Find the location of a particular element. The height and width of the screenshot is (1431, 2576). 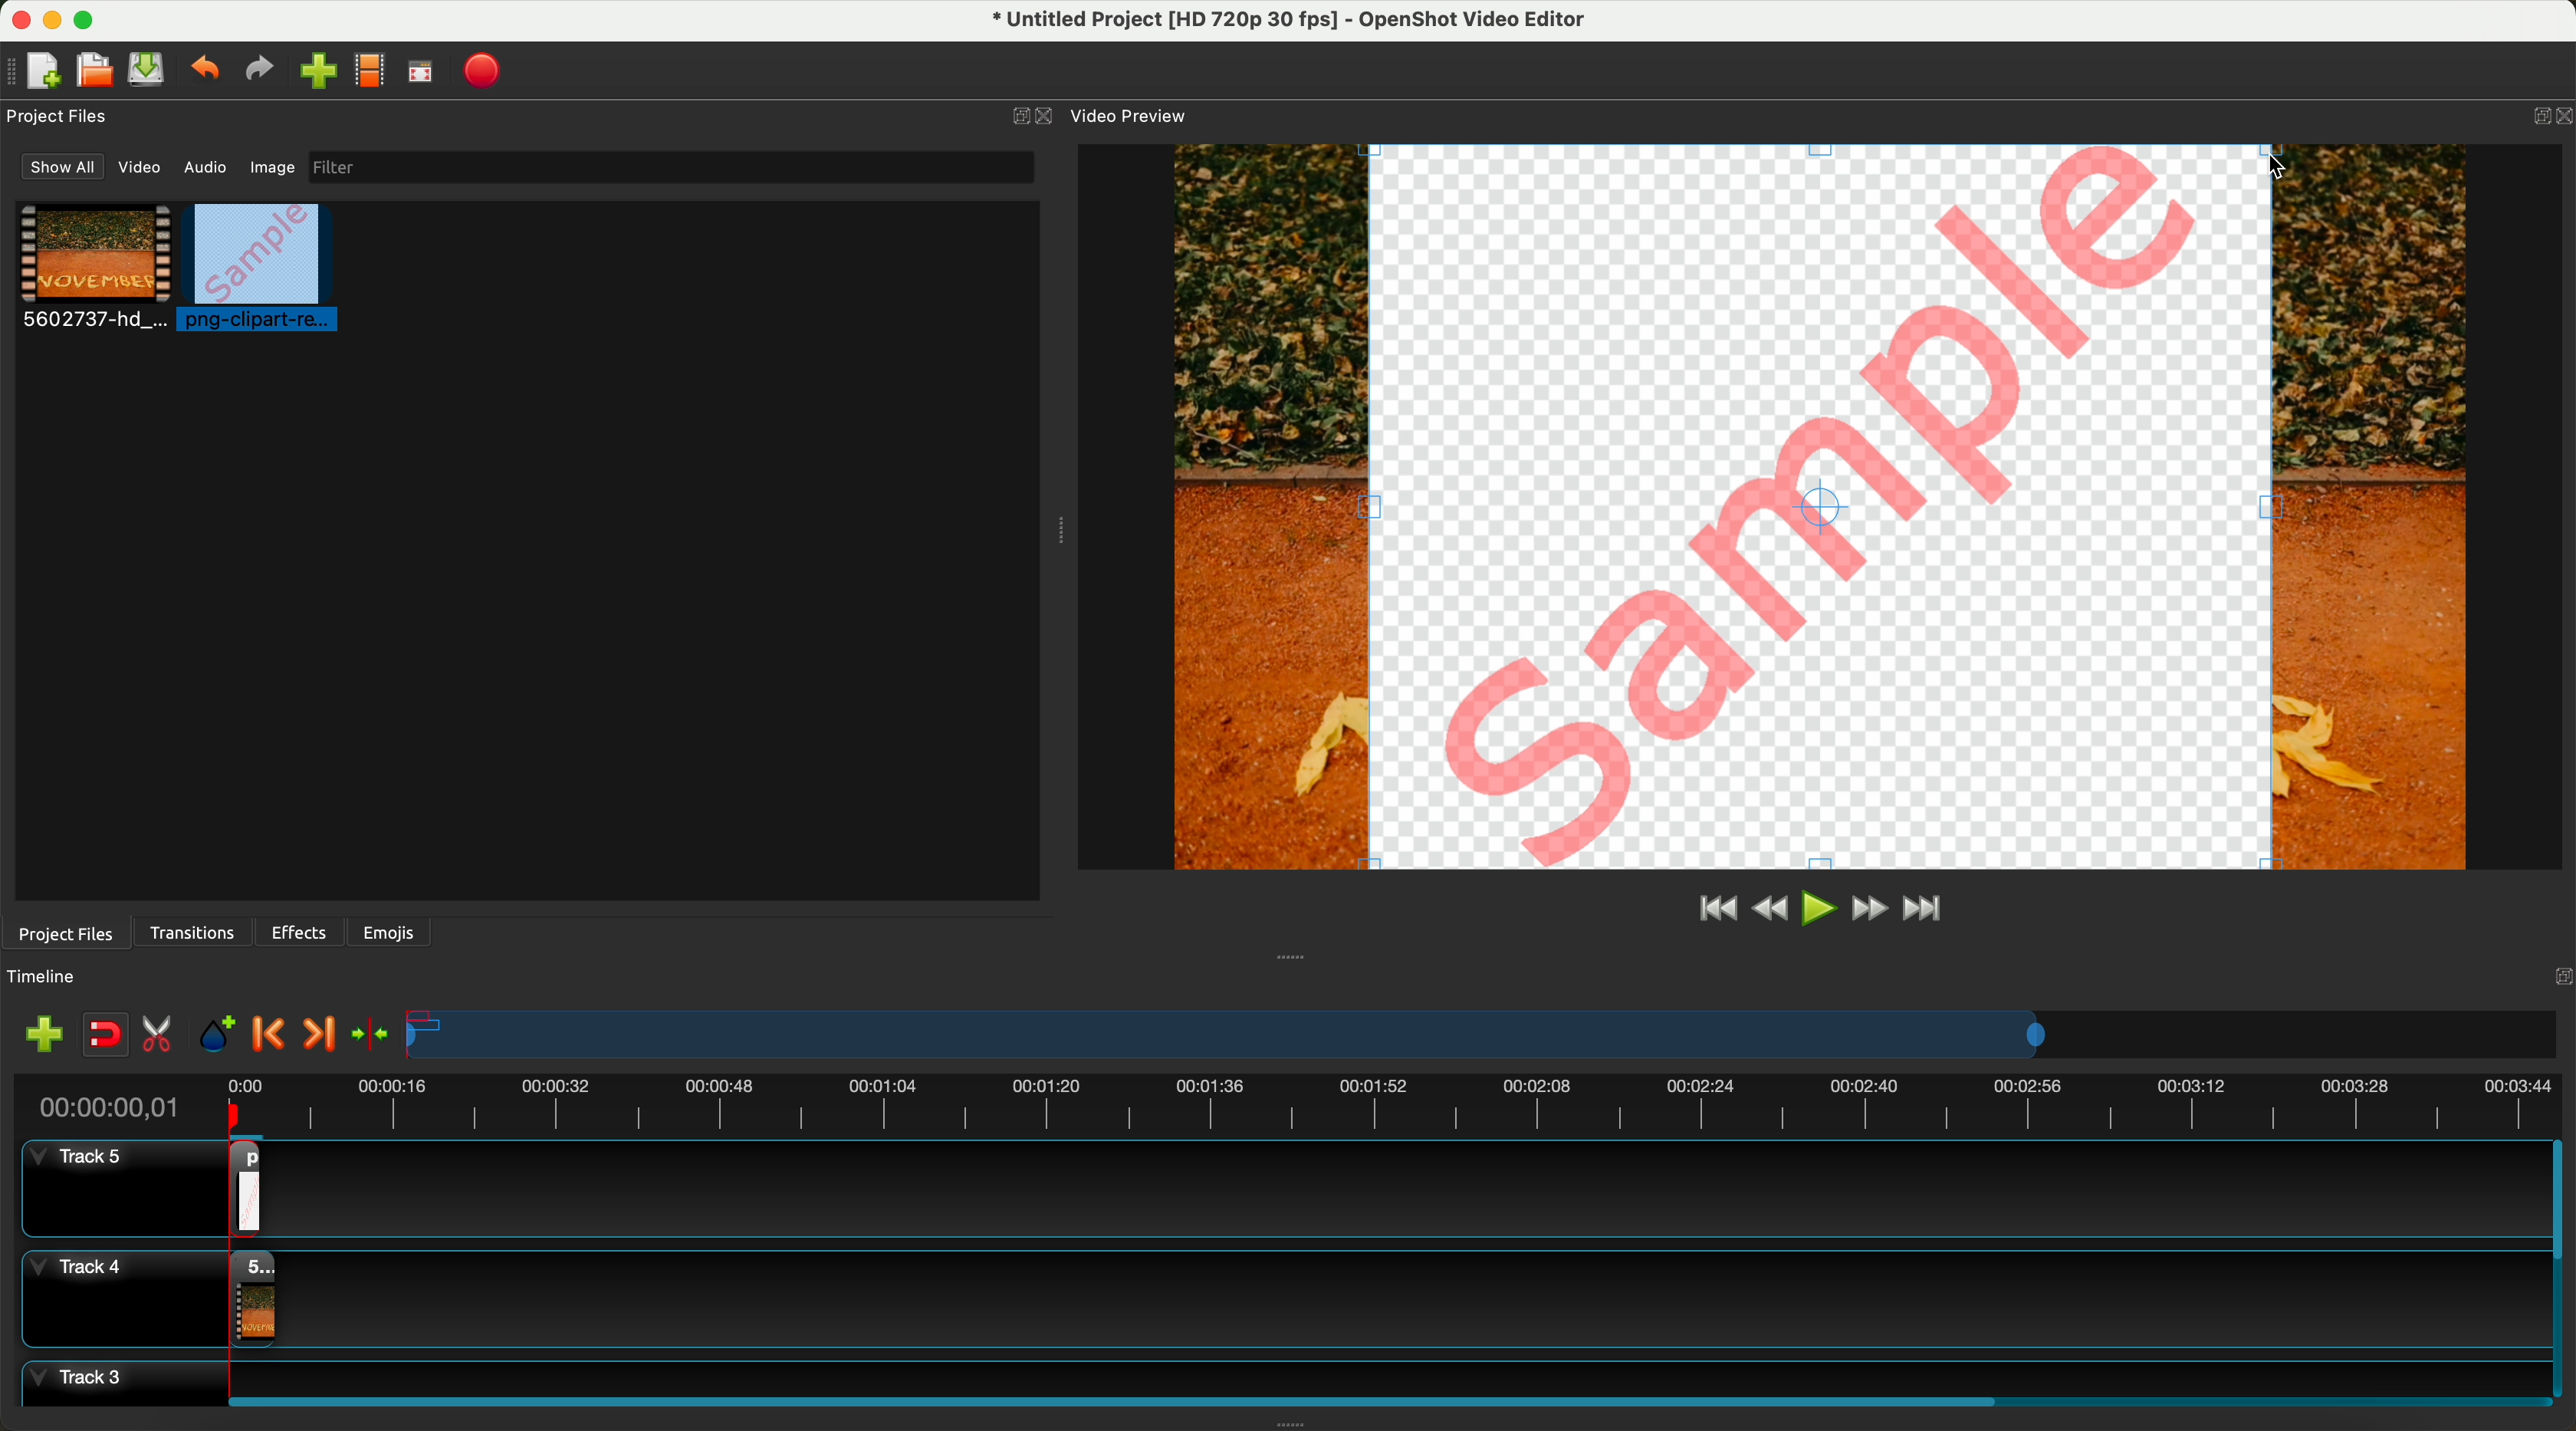

video is located at coordinates (95, 270).